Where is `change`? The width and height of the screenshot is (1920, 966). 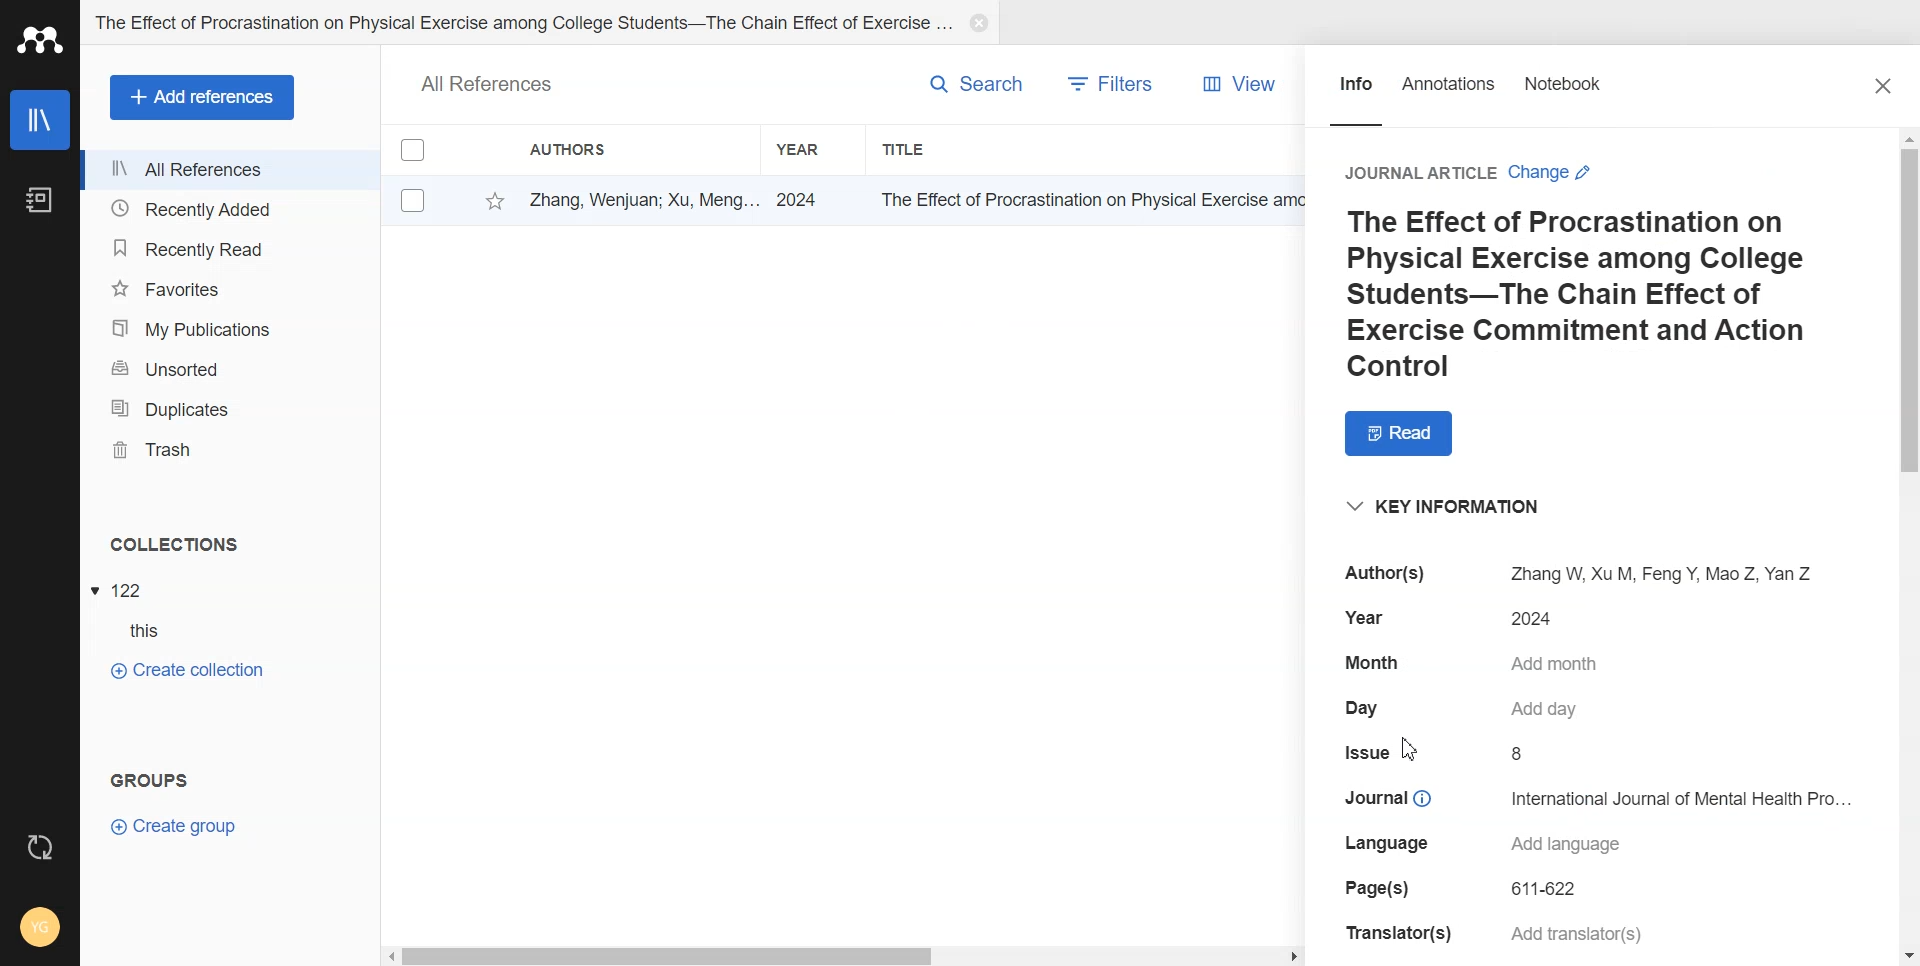 change is located at coordinates (1550, 172).